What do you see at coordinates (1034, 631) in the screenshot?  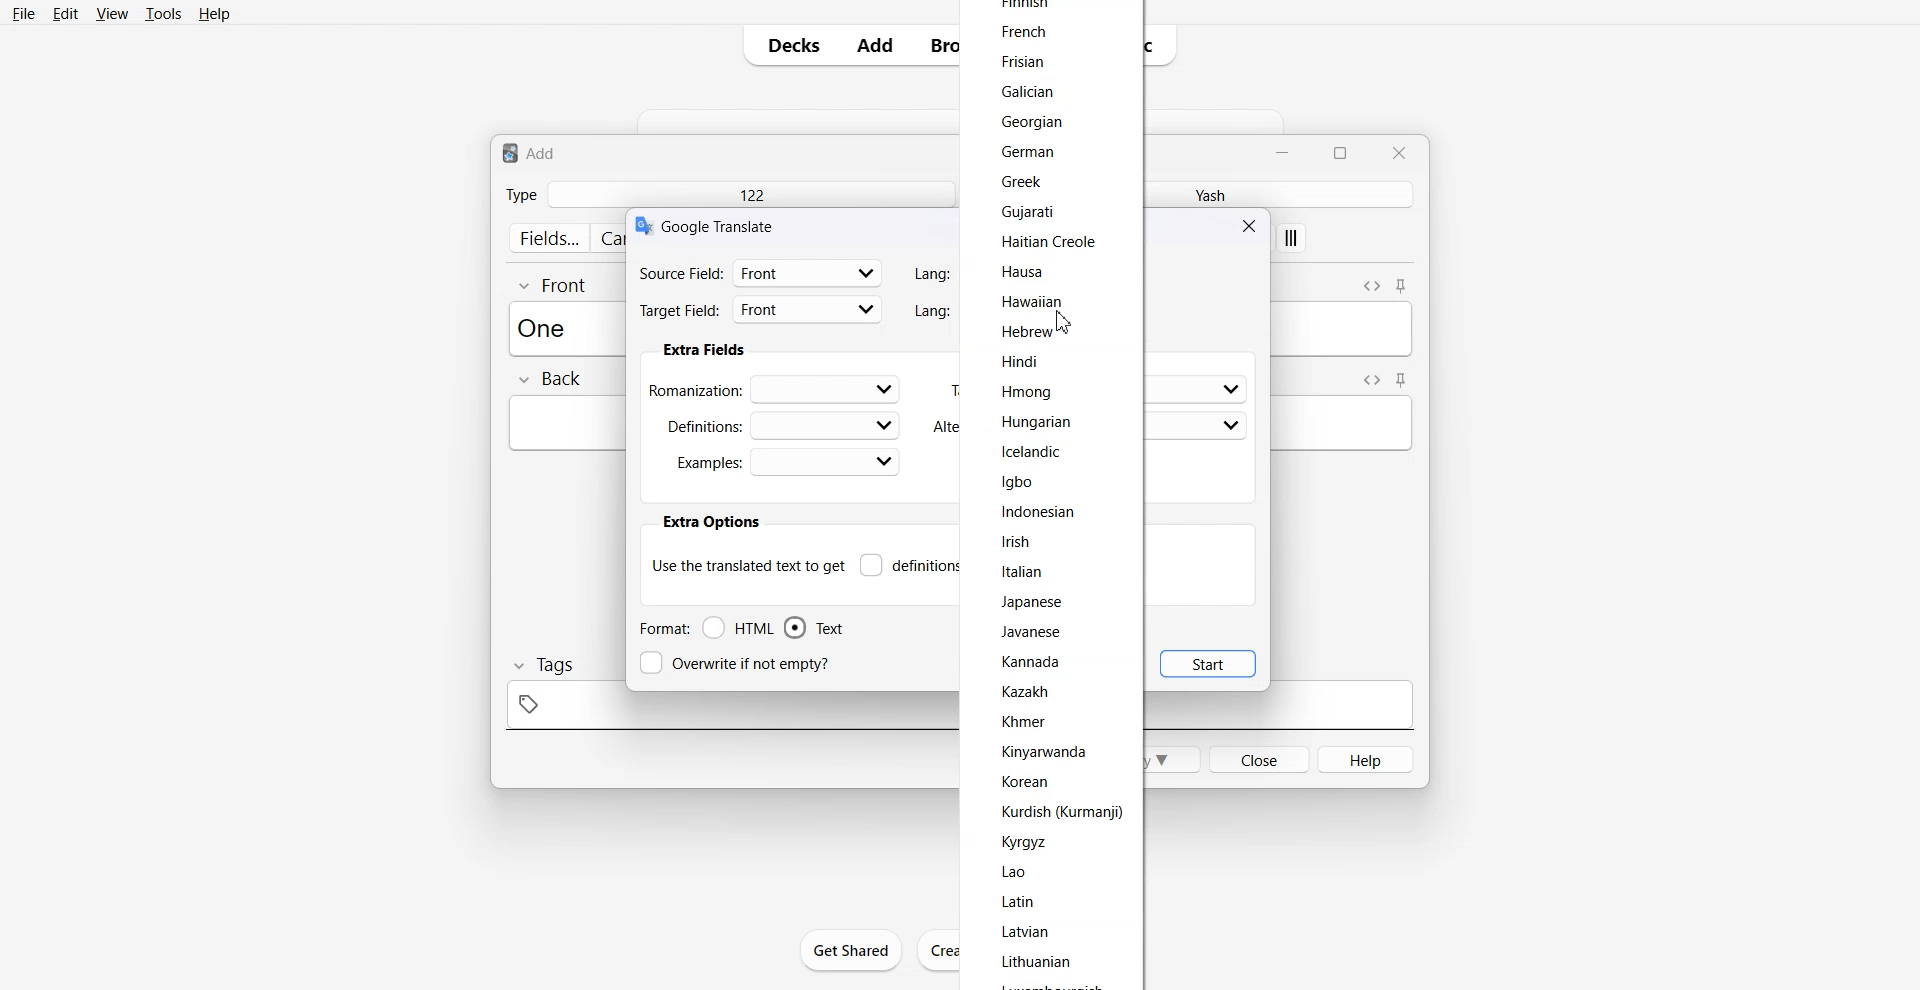 I see `Javanese` at bounding box center [1034, 631].